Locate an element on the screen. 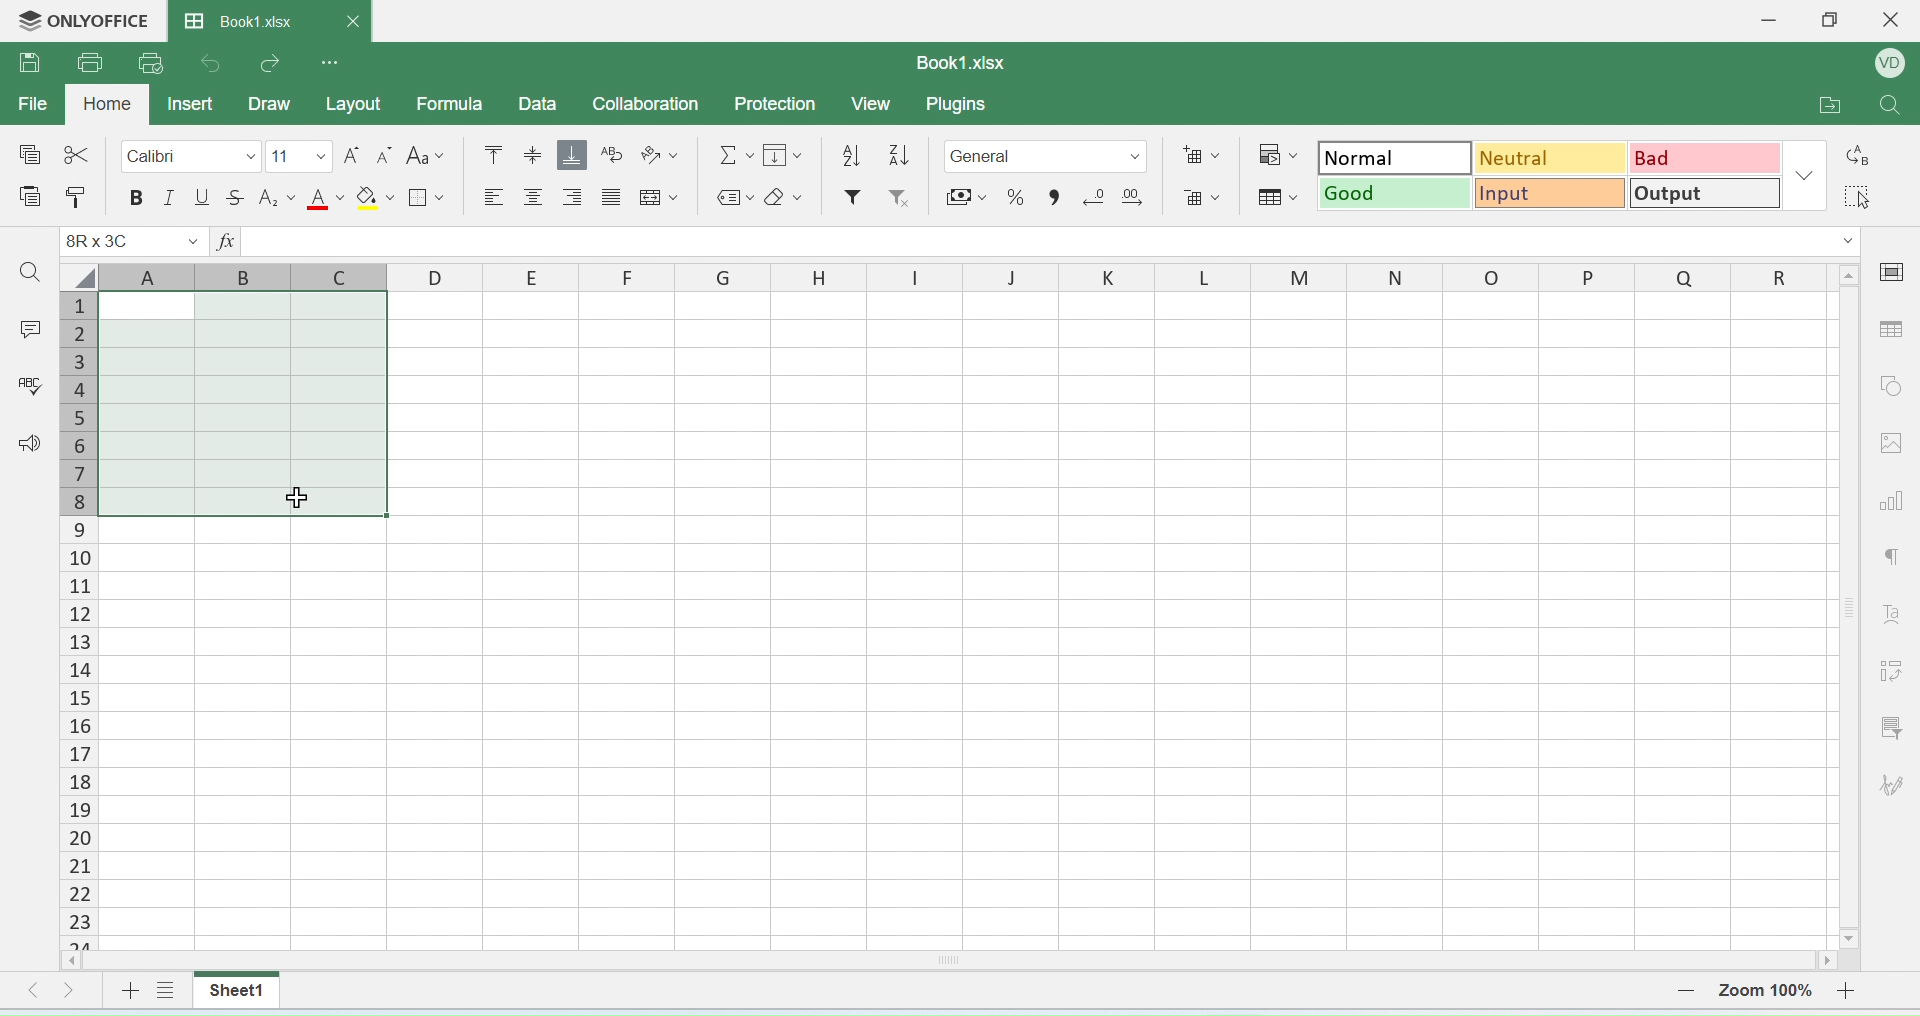 This screenshot has height=1016, width=1920.  is located at coordinates (327, 199).